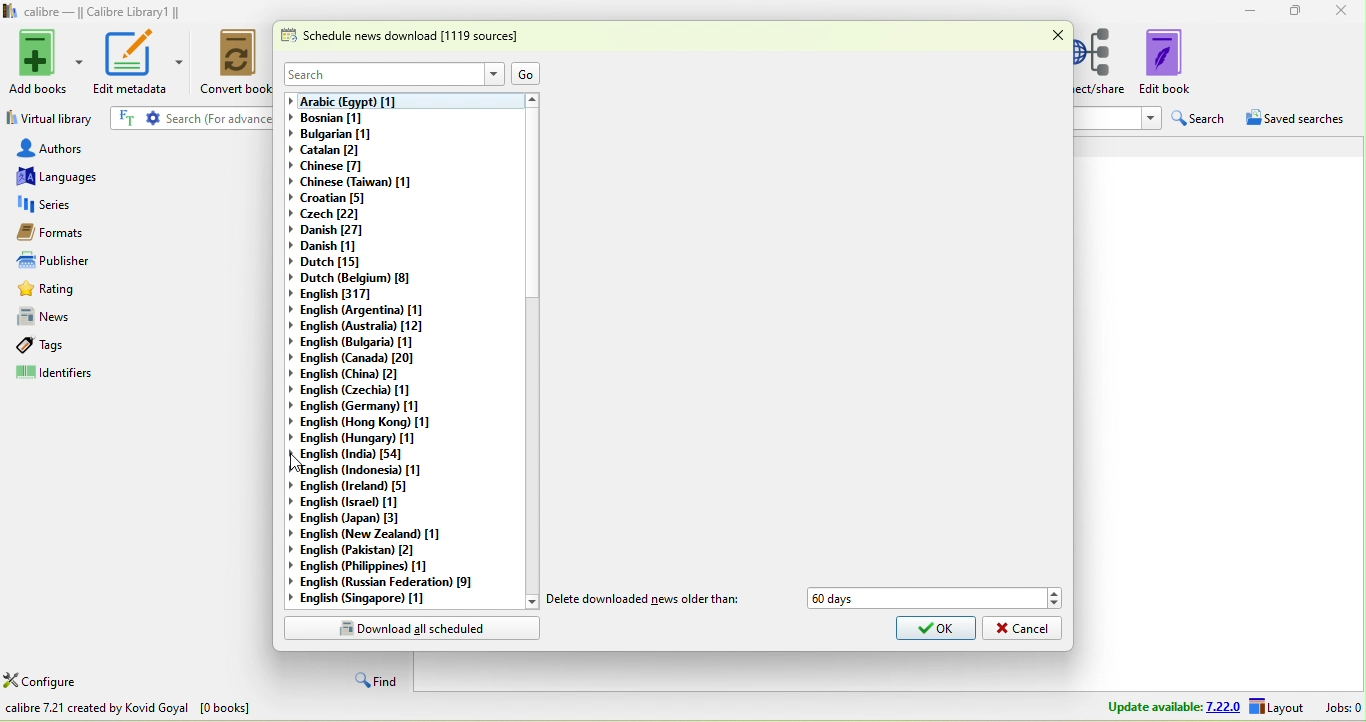 This screenshot has height=722, width=1366. What do you see at coordinates (234, 63) in the screenshot?
I see `convert books` at bounding box center [234, 63].